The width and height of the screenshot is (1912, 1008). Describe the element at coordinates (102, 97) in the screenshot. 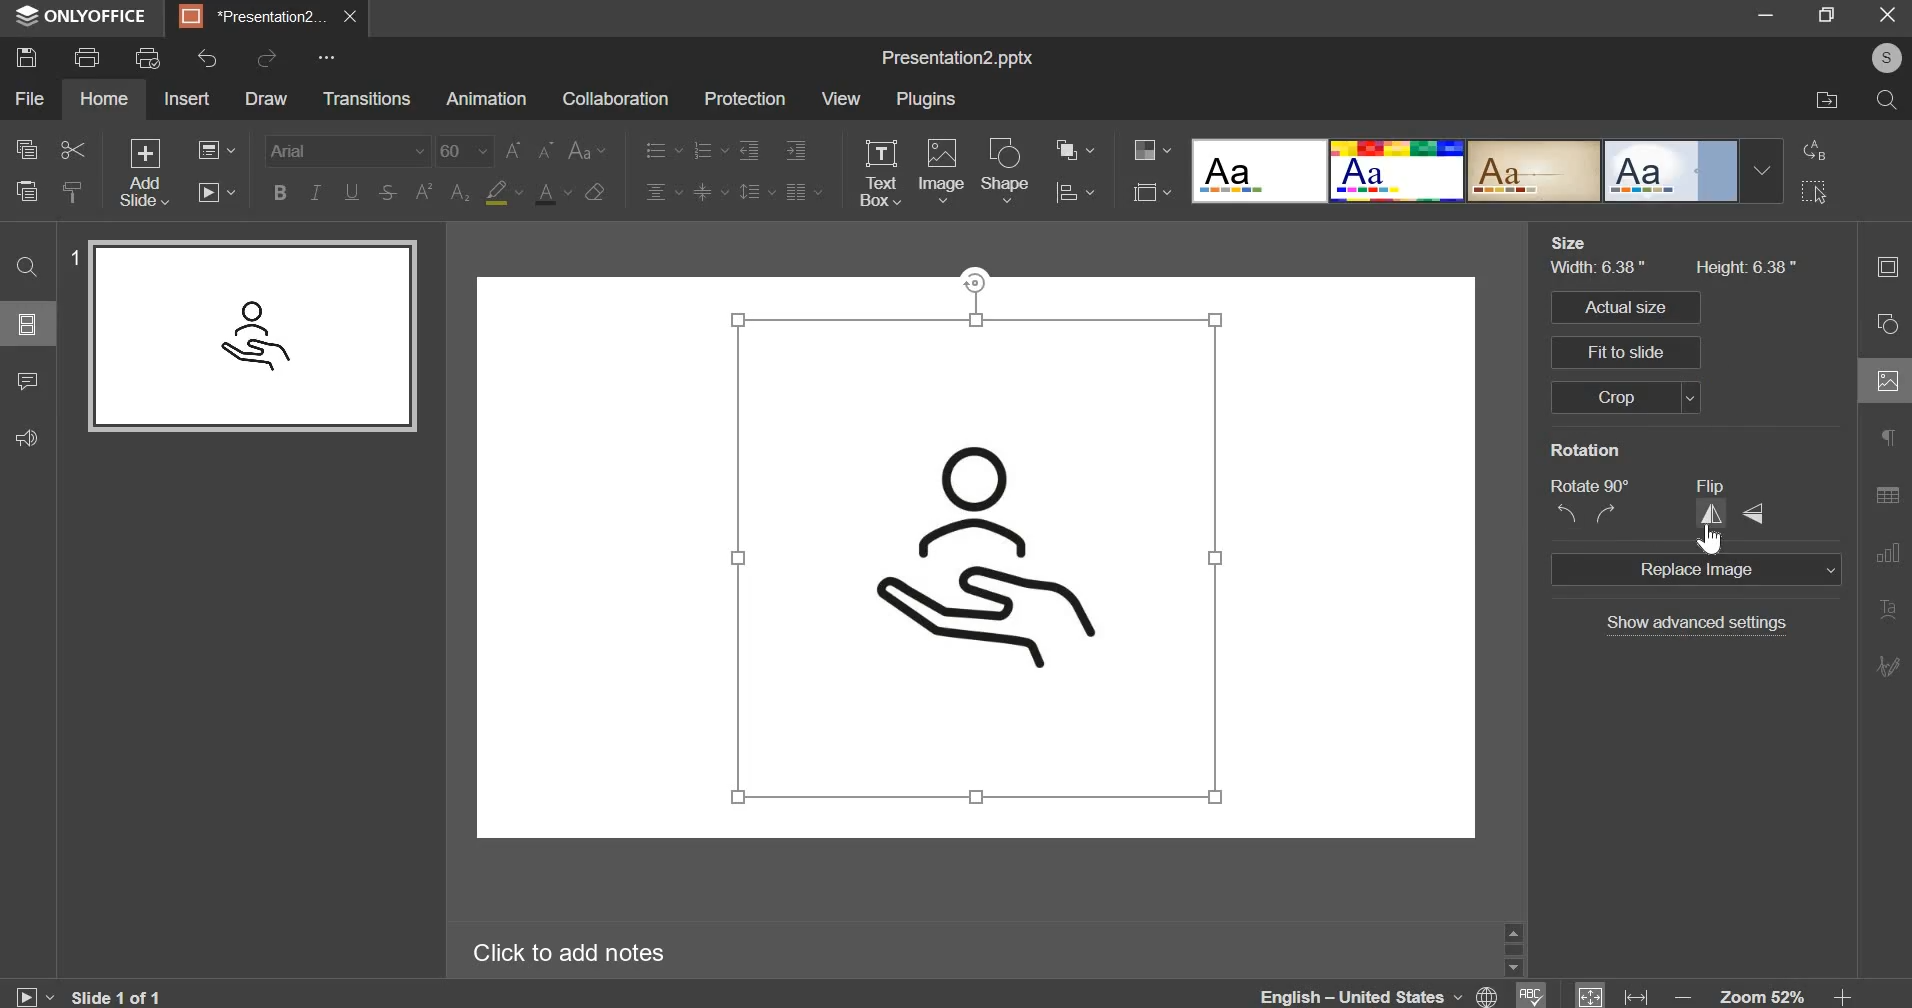

I see `home` at that location.